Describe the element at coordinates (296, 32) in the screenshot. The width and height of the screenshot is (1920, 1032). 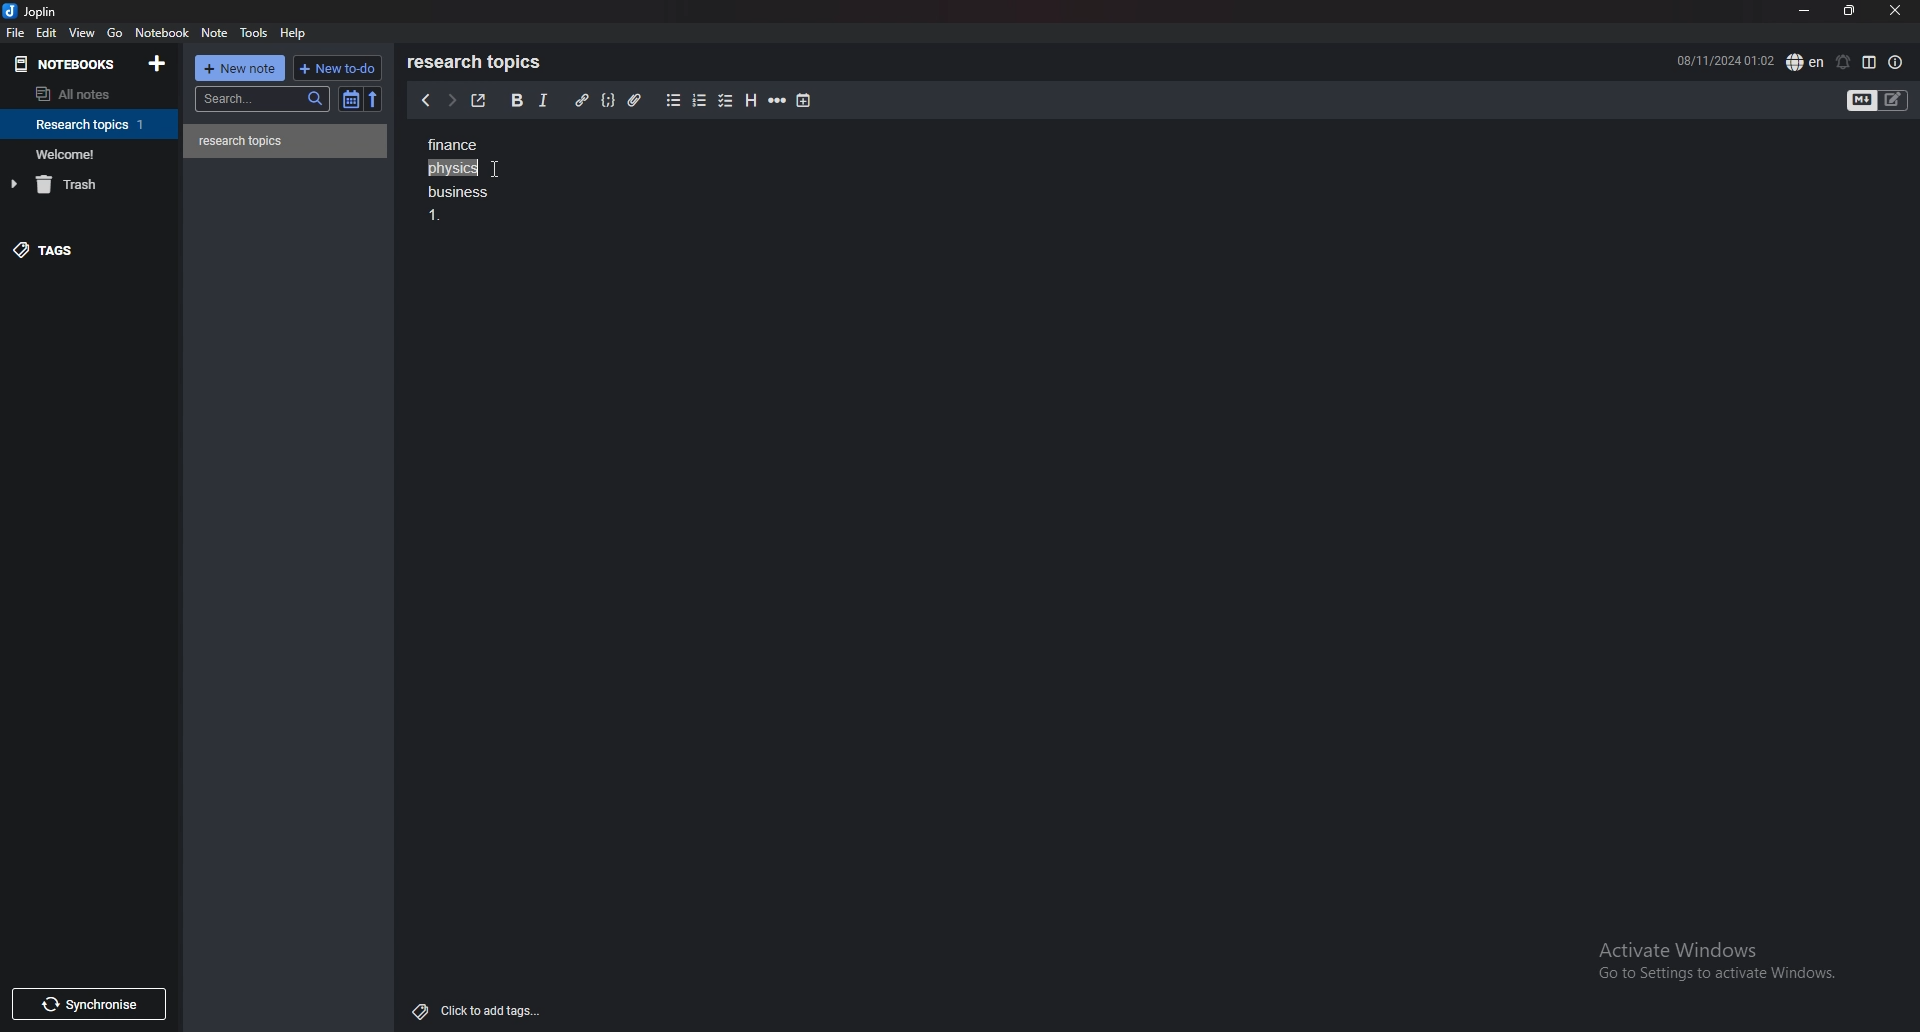
I see `help` at that location.